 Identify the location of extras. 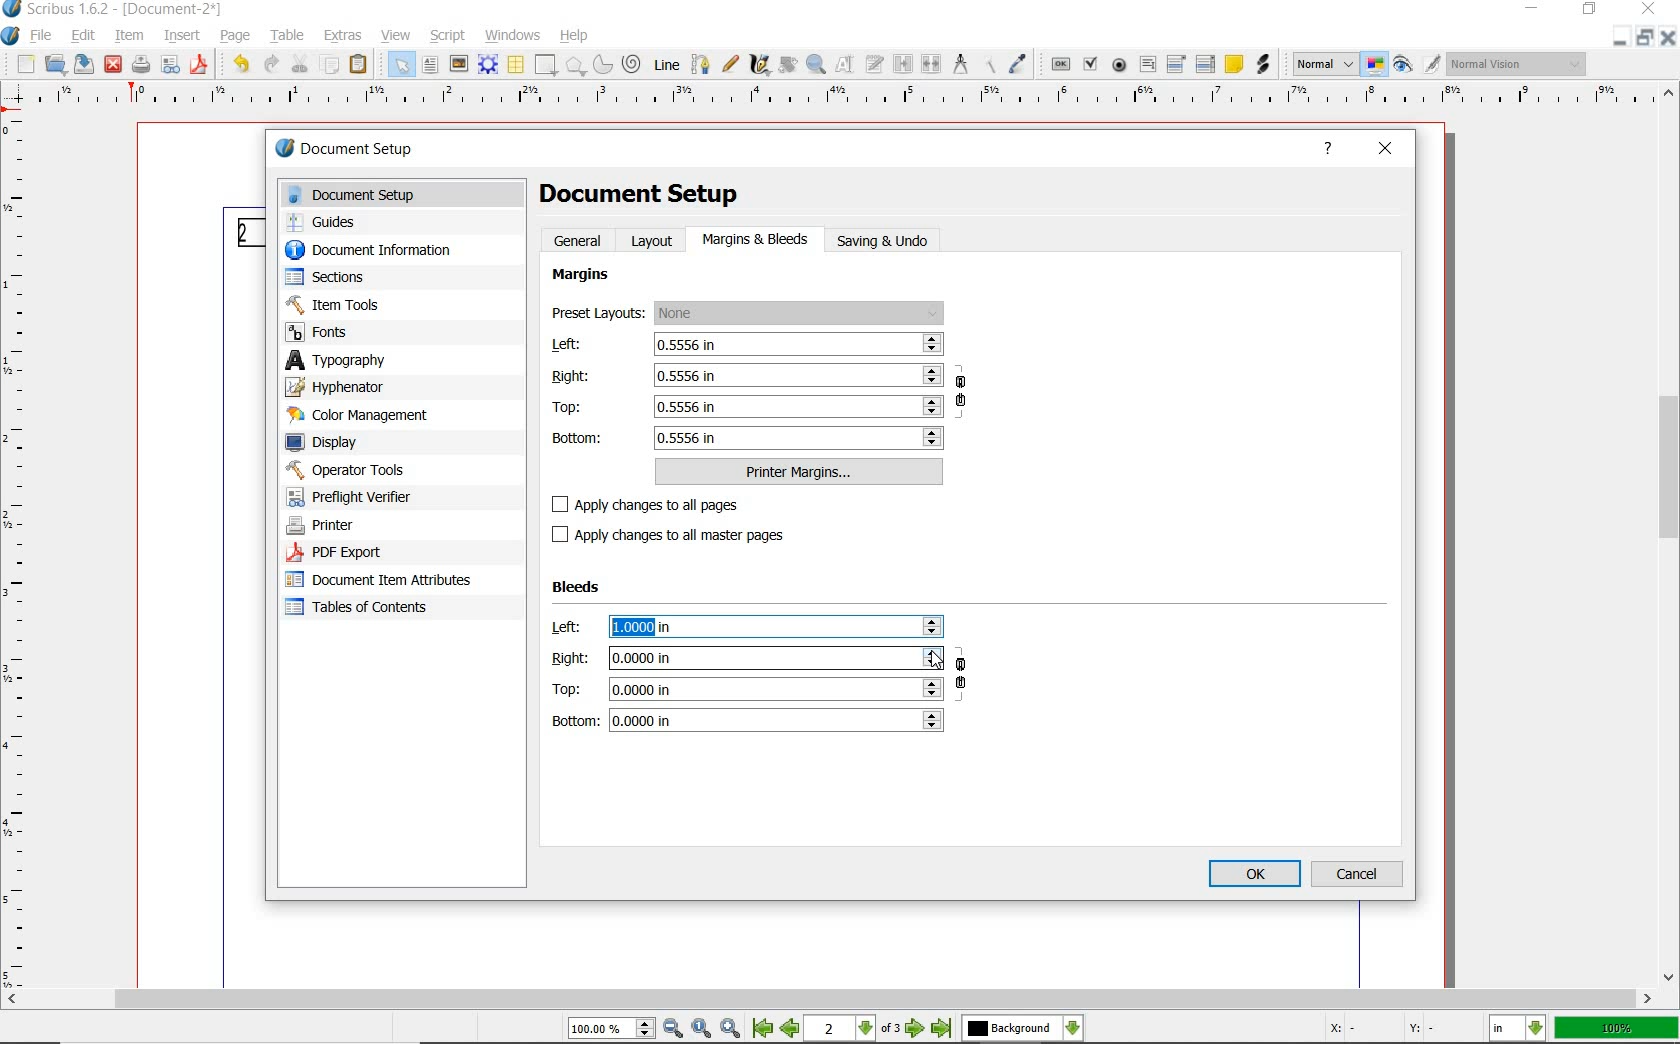
(343, 36).